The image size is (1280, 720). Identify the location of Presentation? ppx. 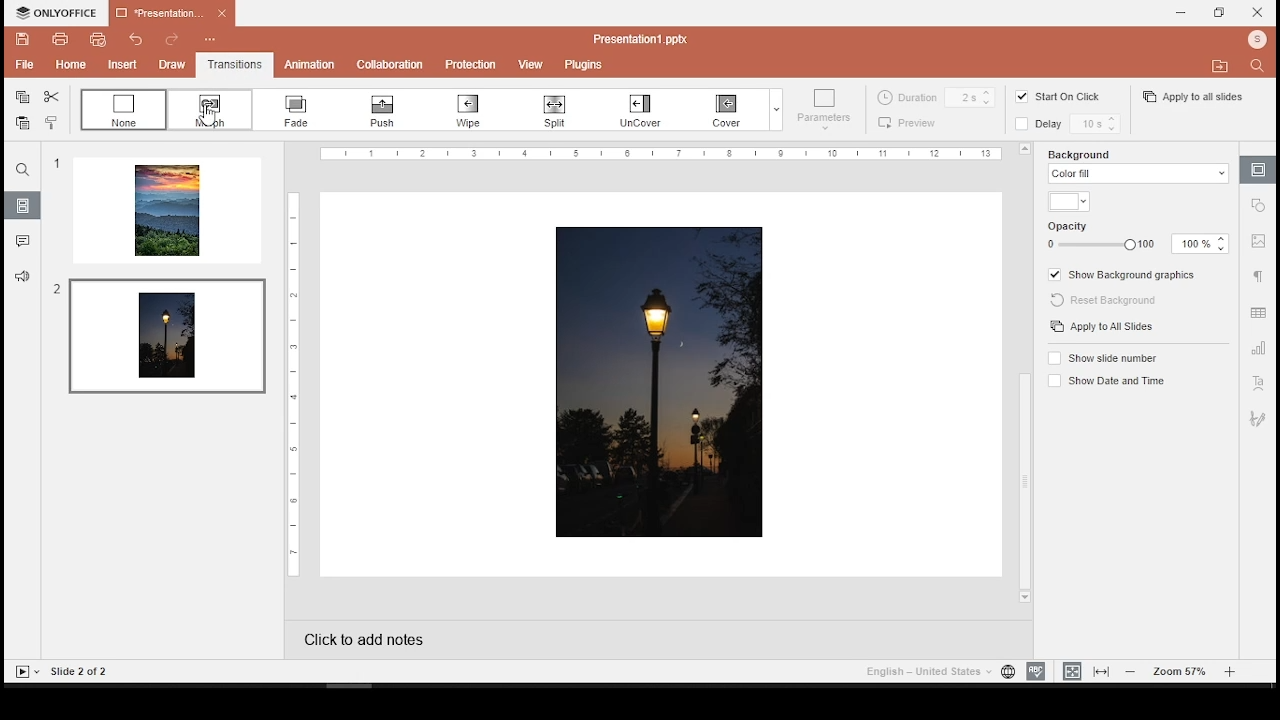
(651, 37).